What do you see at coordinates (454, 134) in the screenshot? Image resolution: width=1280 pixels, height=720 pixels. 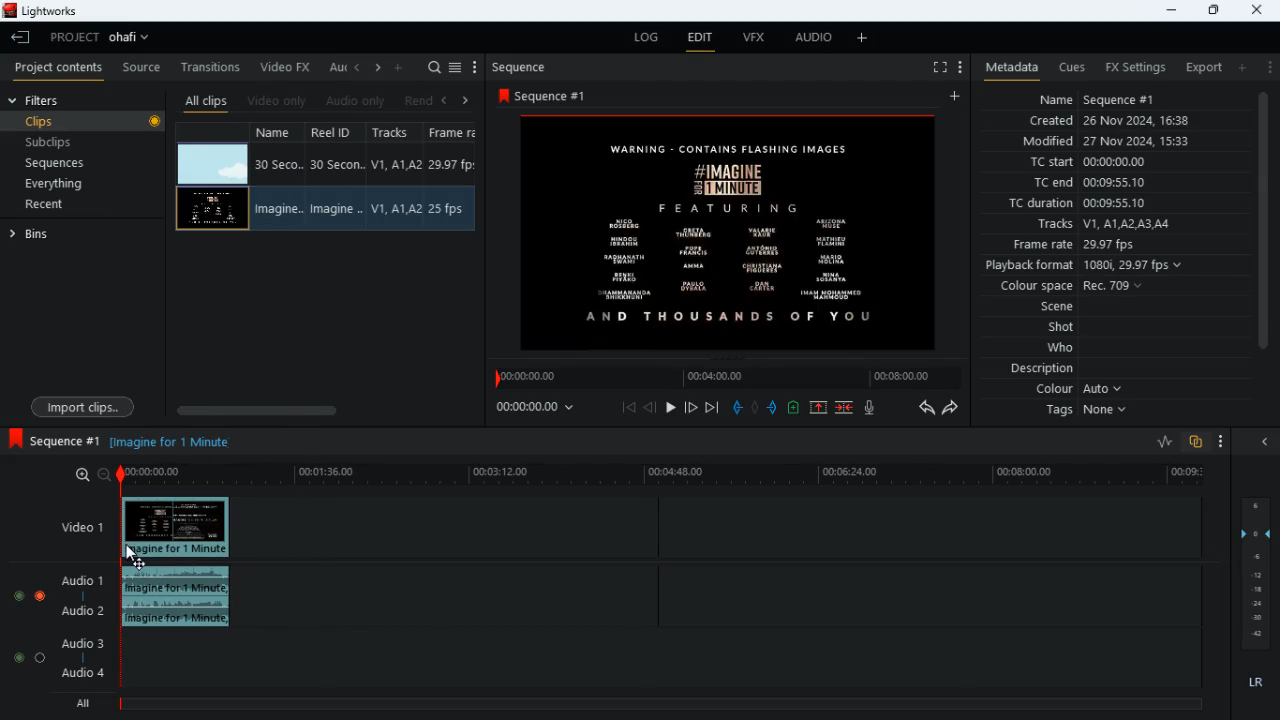 I see `fps` at bounding box center [454, 134].